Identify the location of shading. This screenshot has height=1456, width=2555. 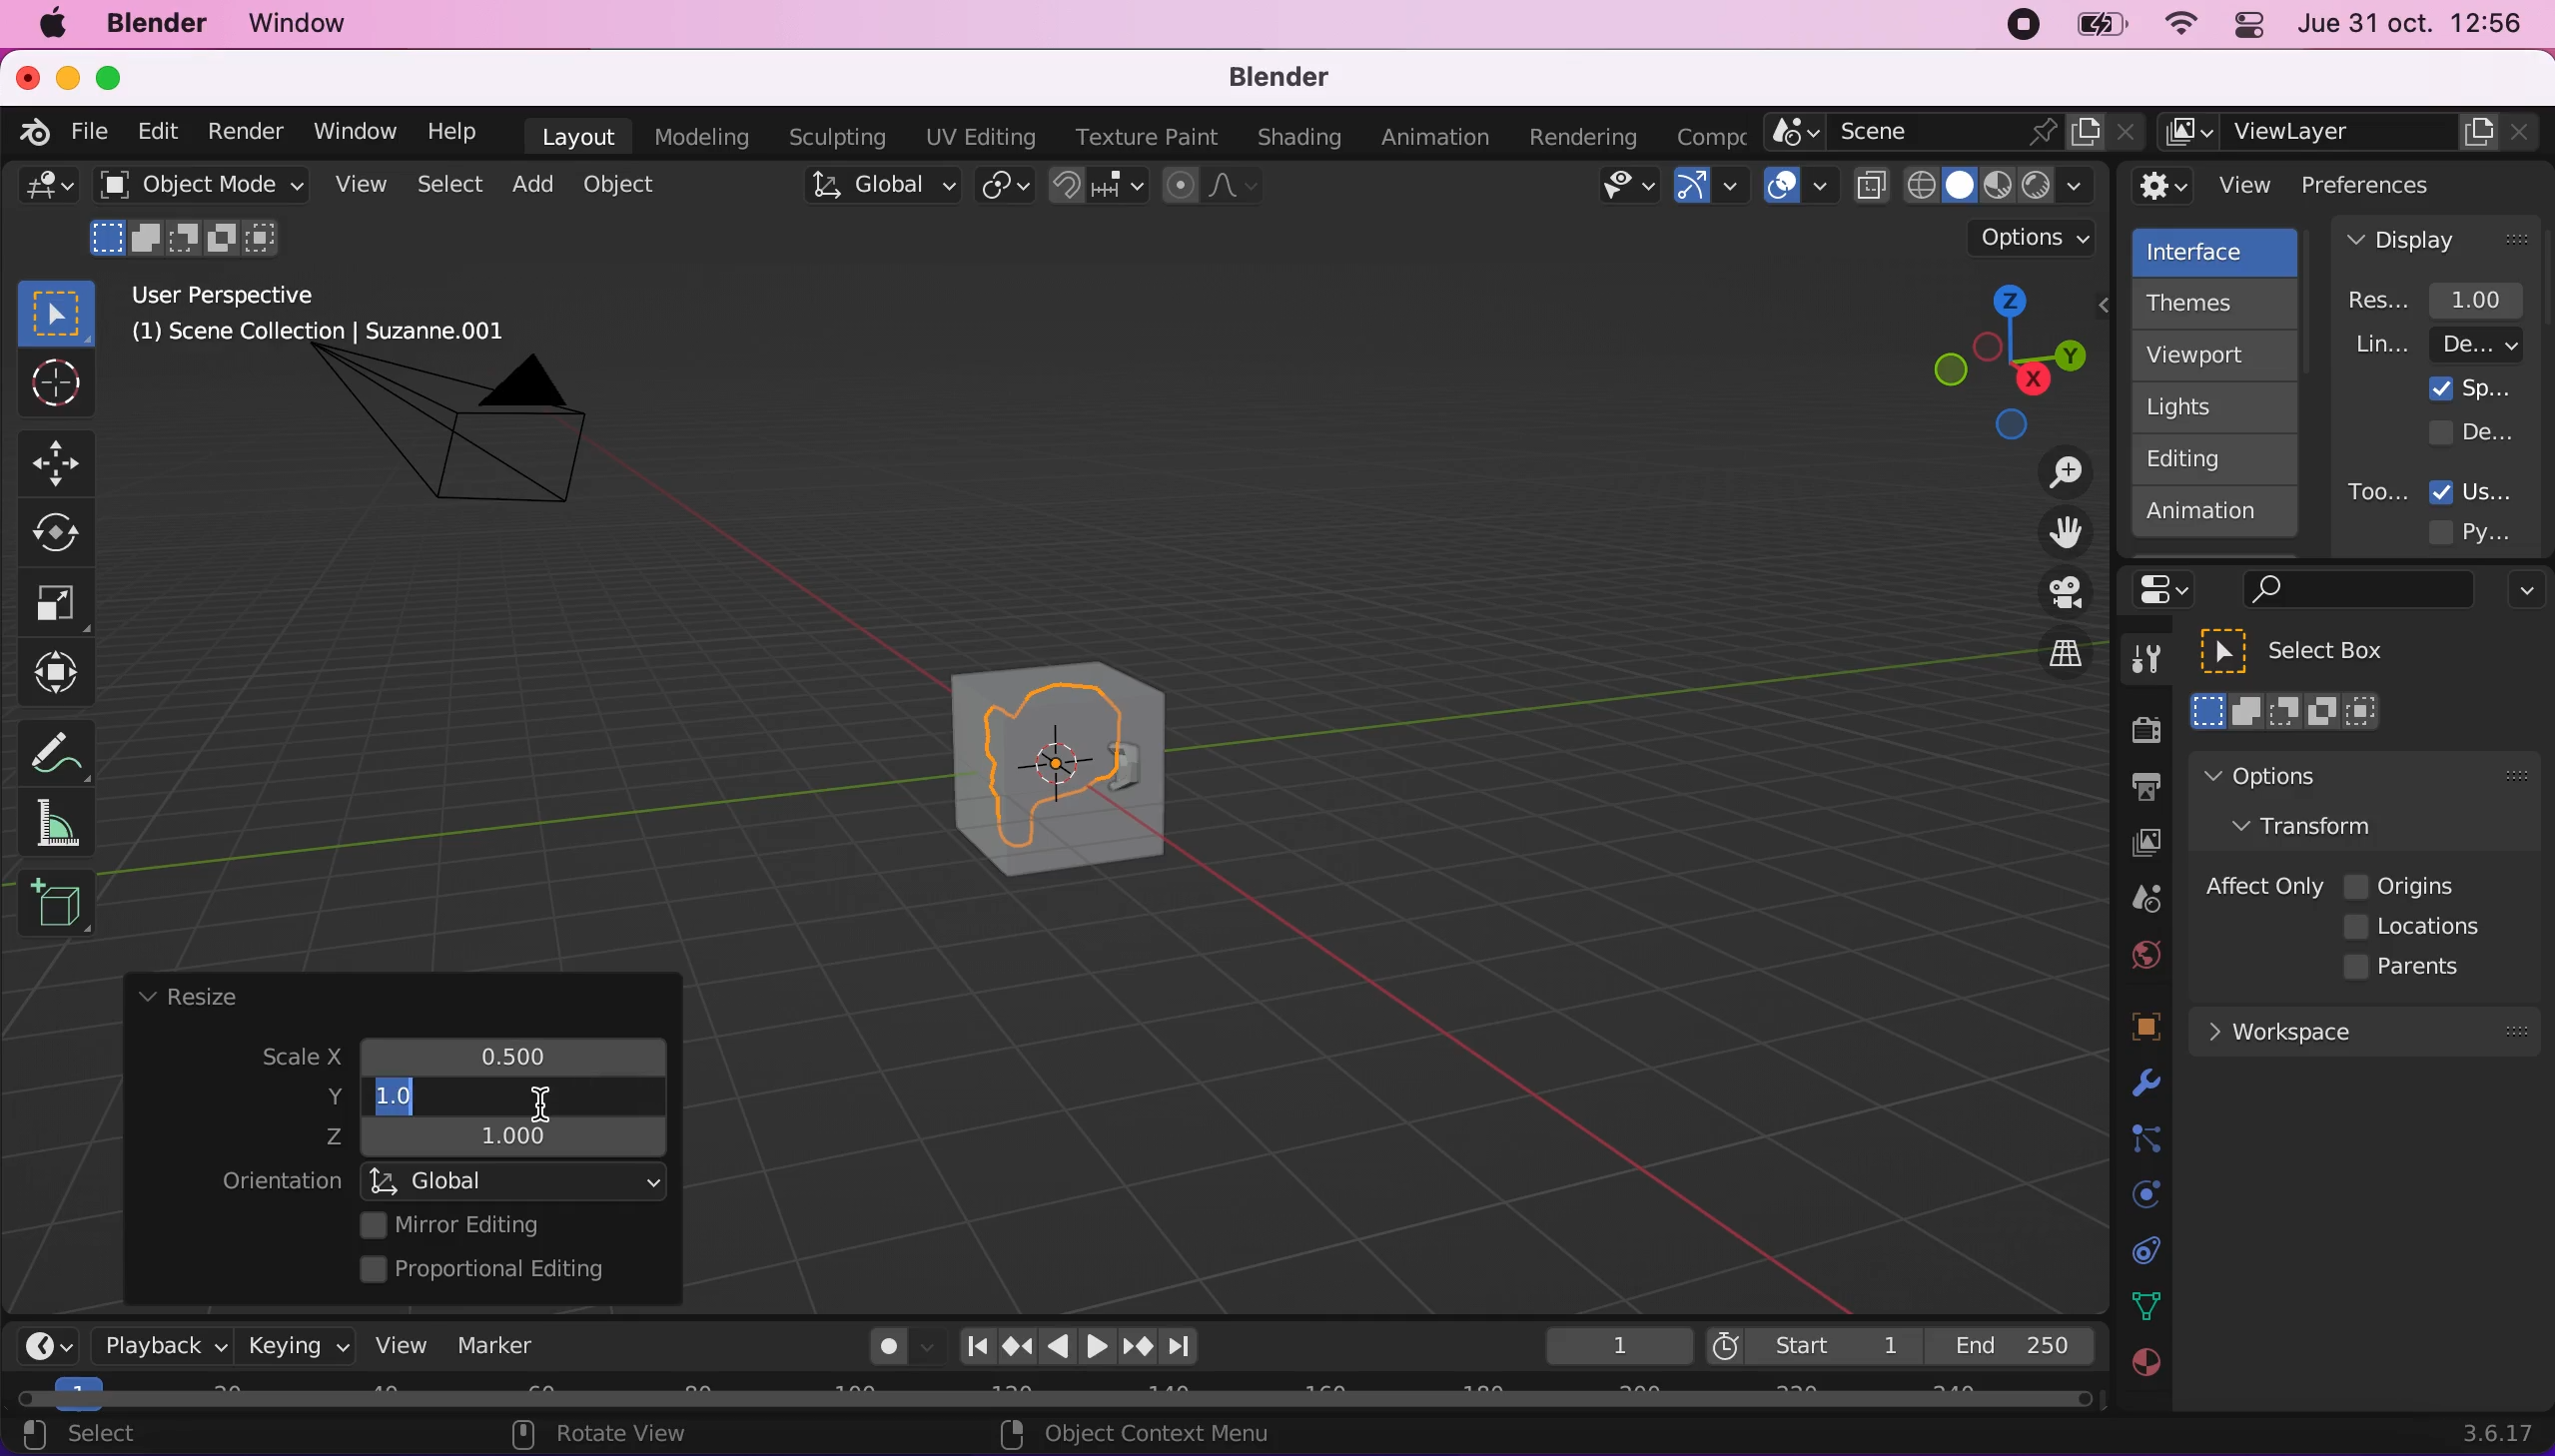
(1300, 139).